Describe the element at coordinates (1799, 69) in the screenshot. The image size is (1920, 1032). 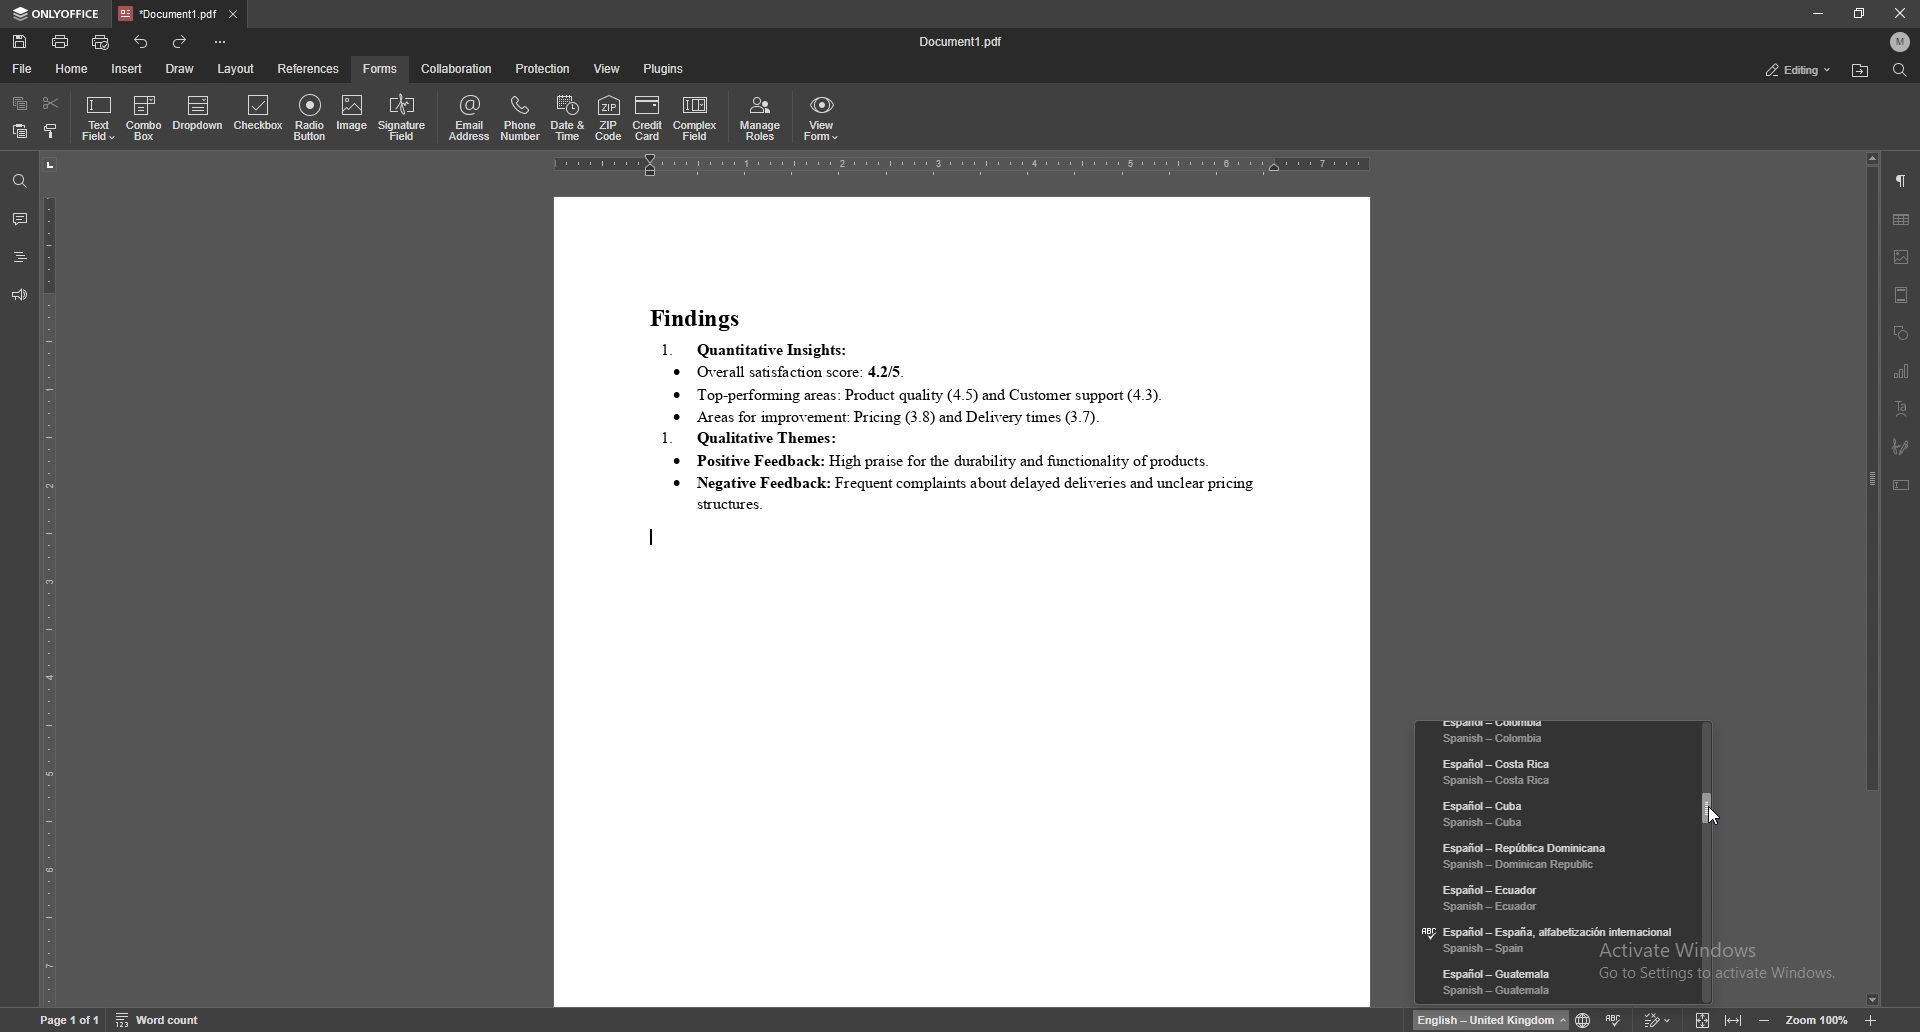
I see `status` at that location.